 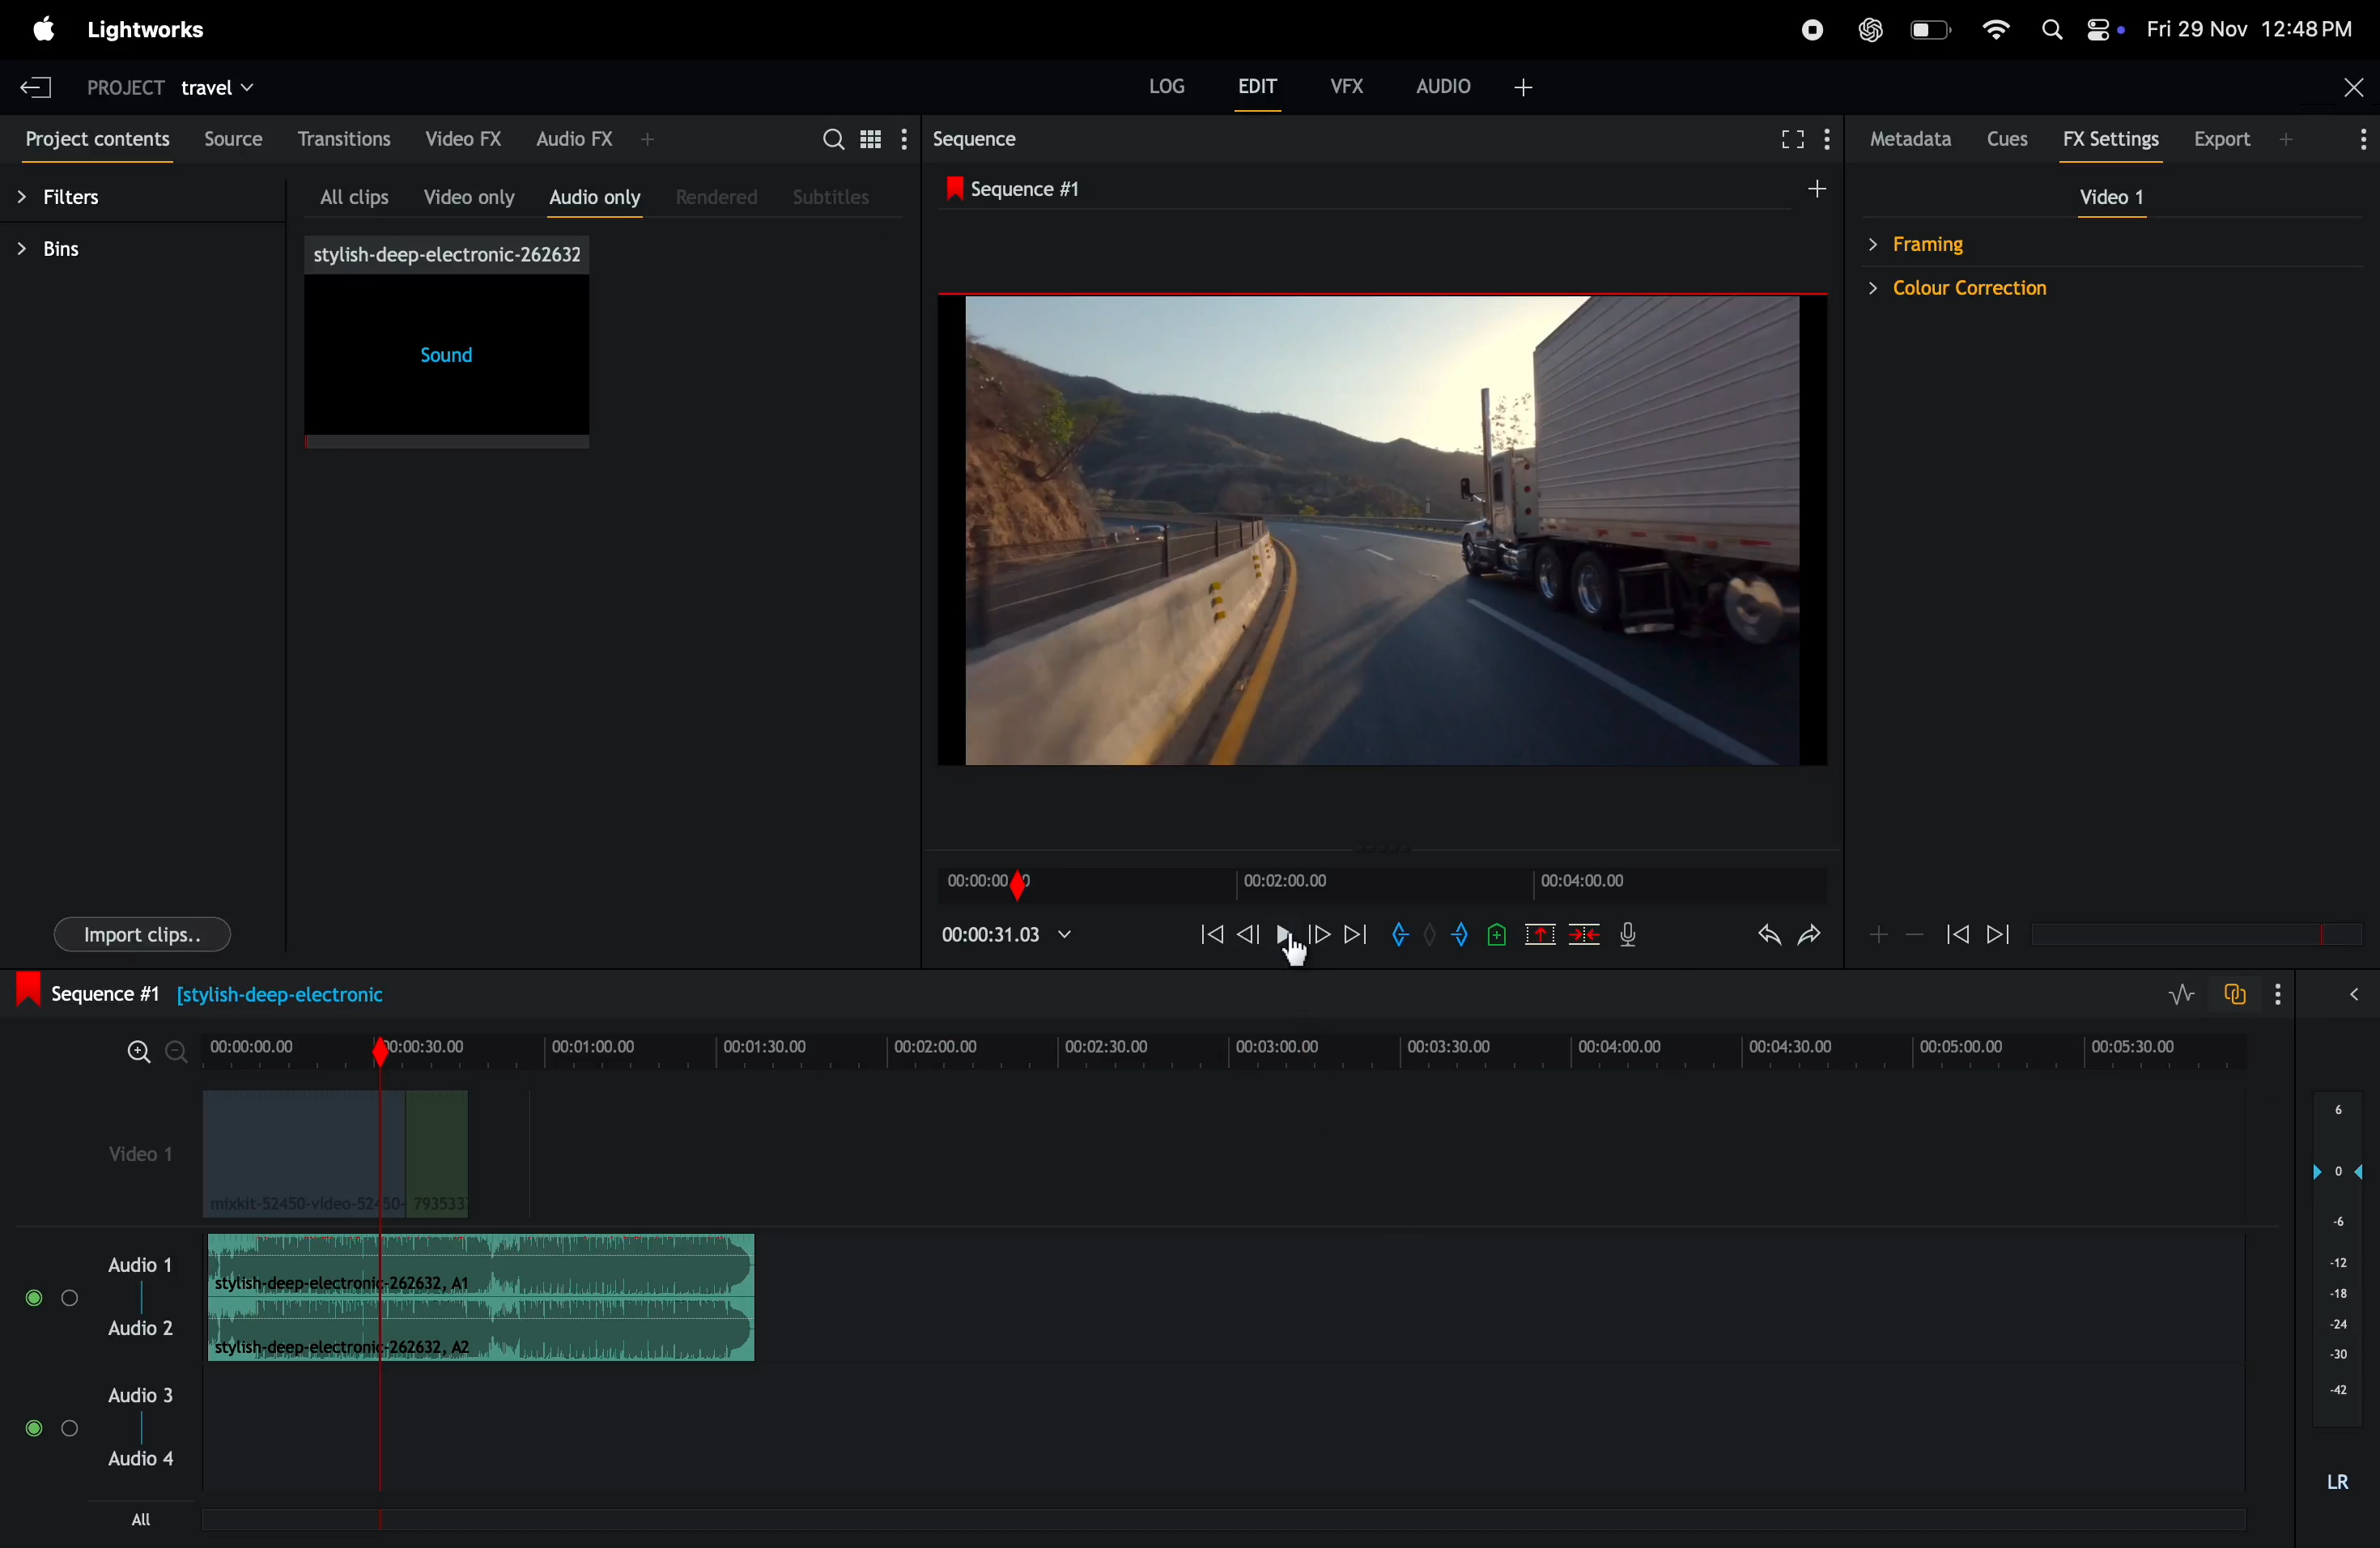 I want to click on chatgpt, so click(x=1867, y=31).